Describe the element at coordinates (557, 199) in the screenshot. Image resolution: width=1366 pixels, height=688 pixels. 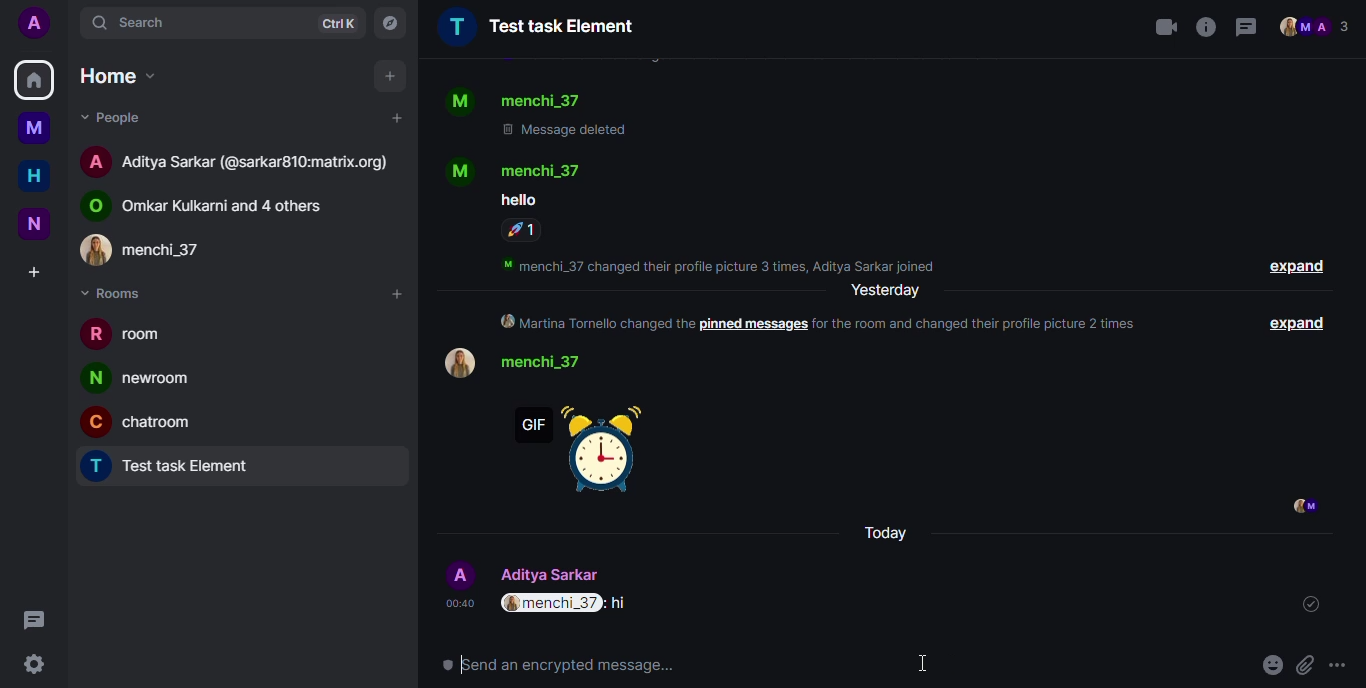
I see `text` at that location.